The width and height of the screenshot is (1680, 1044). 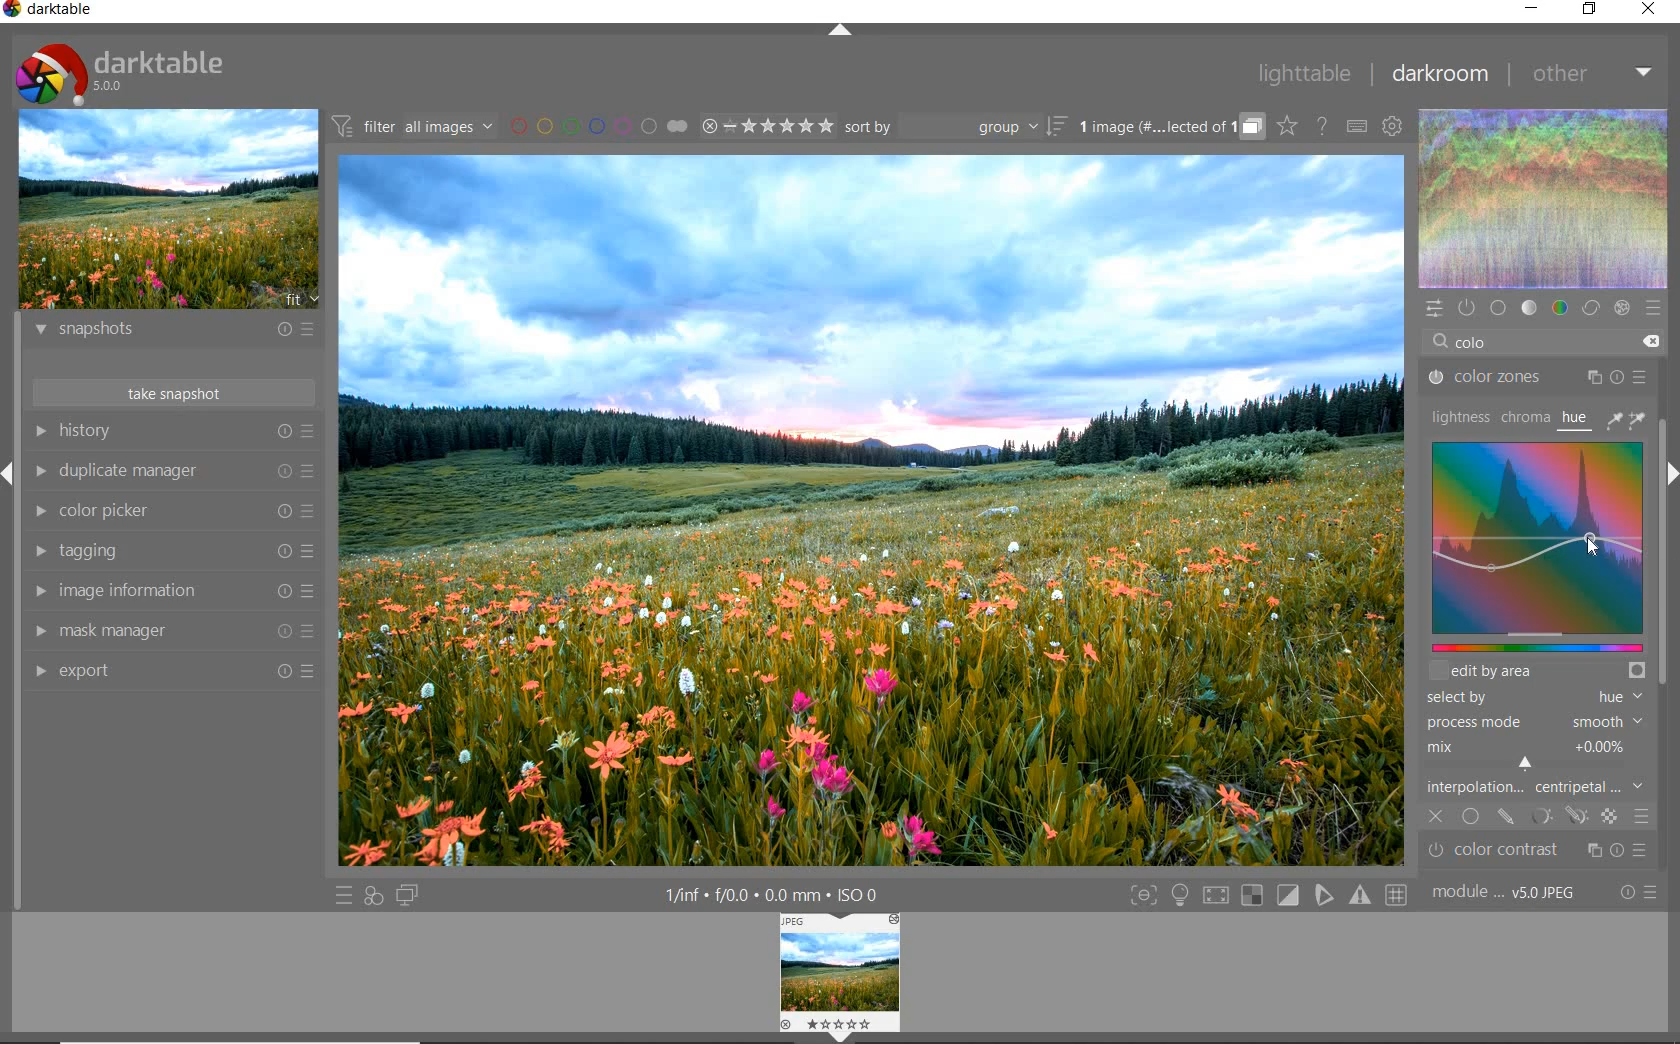 I want to click on Image preview, so click(x=841, y=976).